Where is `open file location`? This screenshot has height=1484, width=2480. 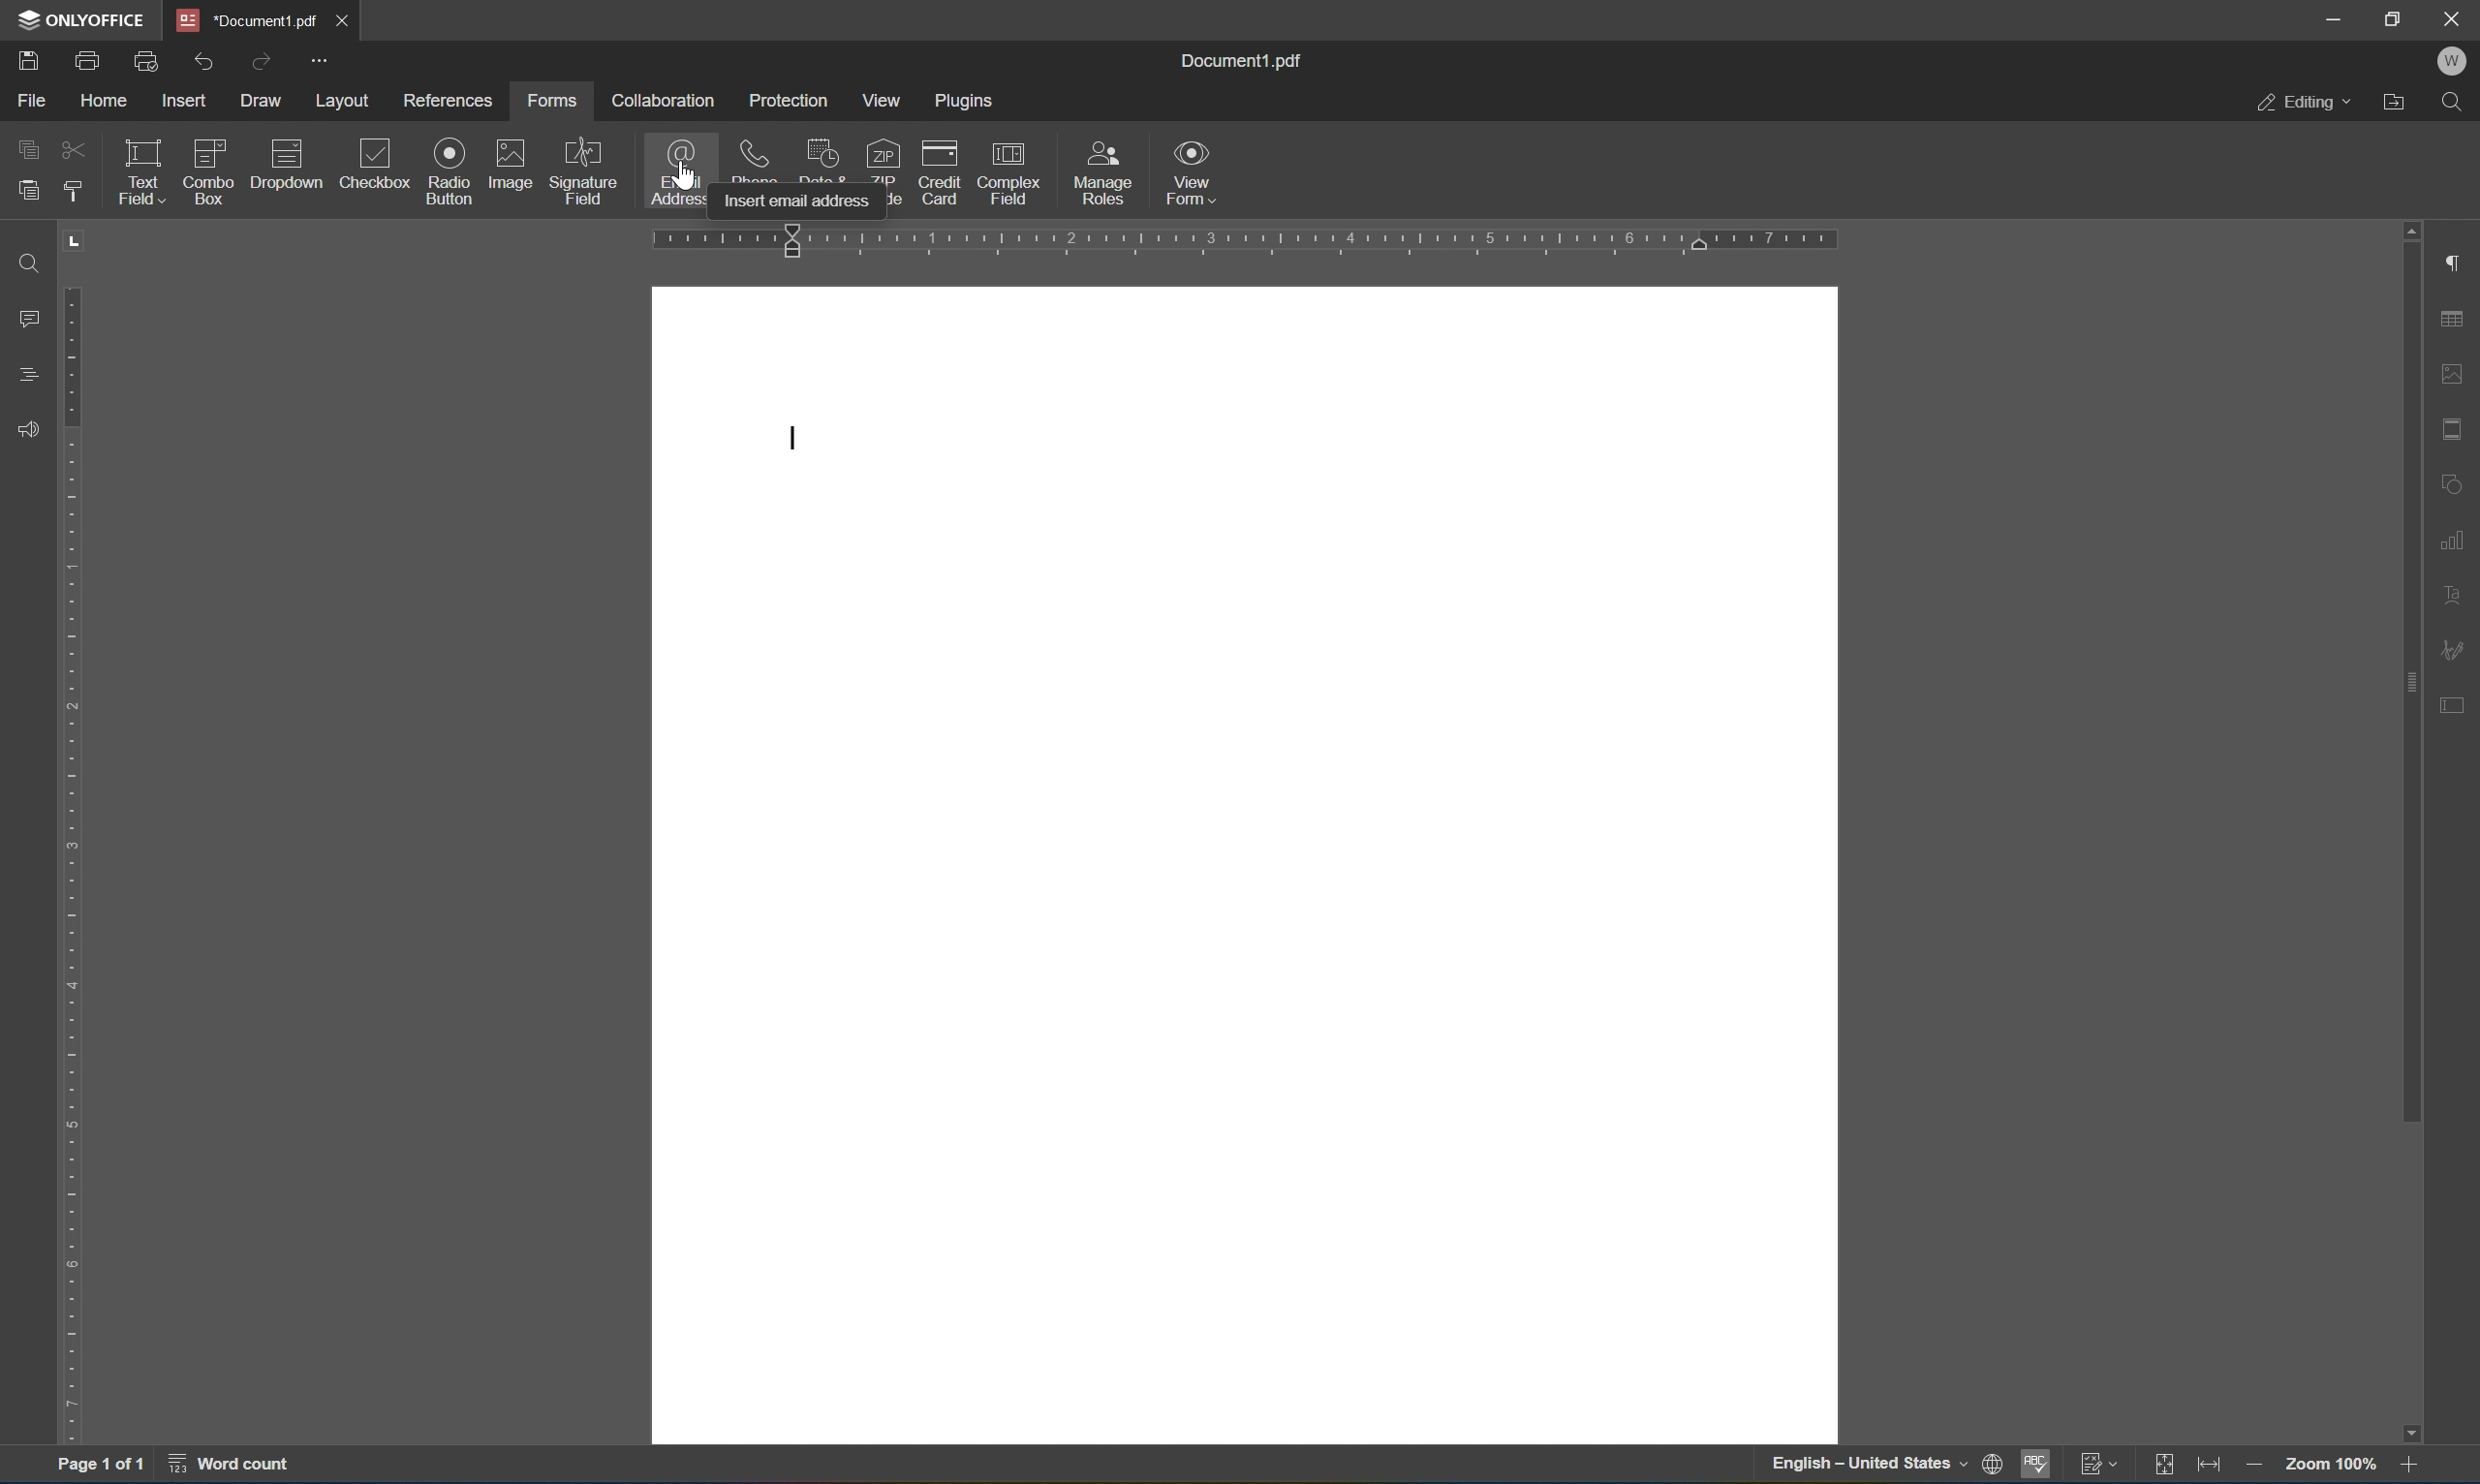
open file location is located at coordinates (2395, 105).